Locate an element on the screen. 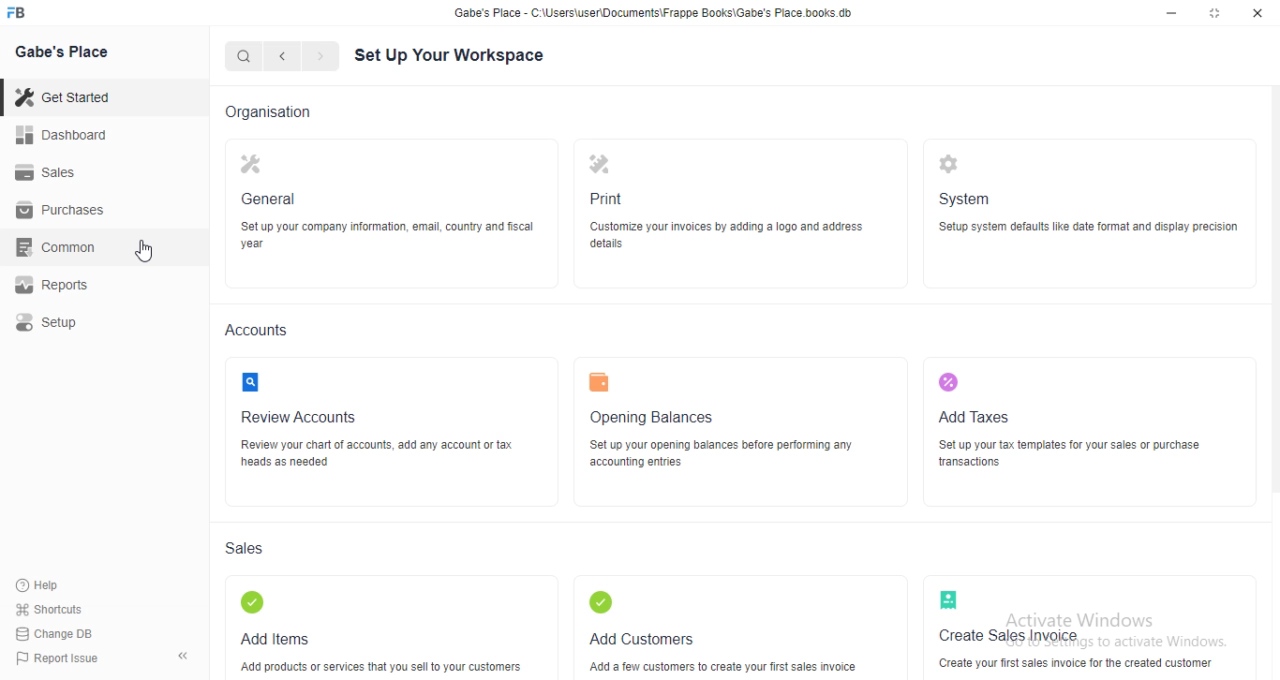 The width and height of the screenshot is (1280, 680). Change DB is located at coordinates (60, 631).